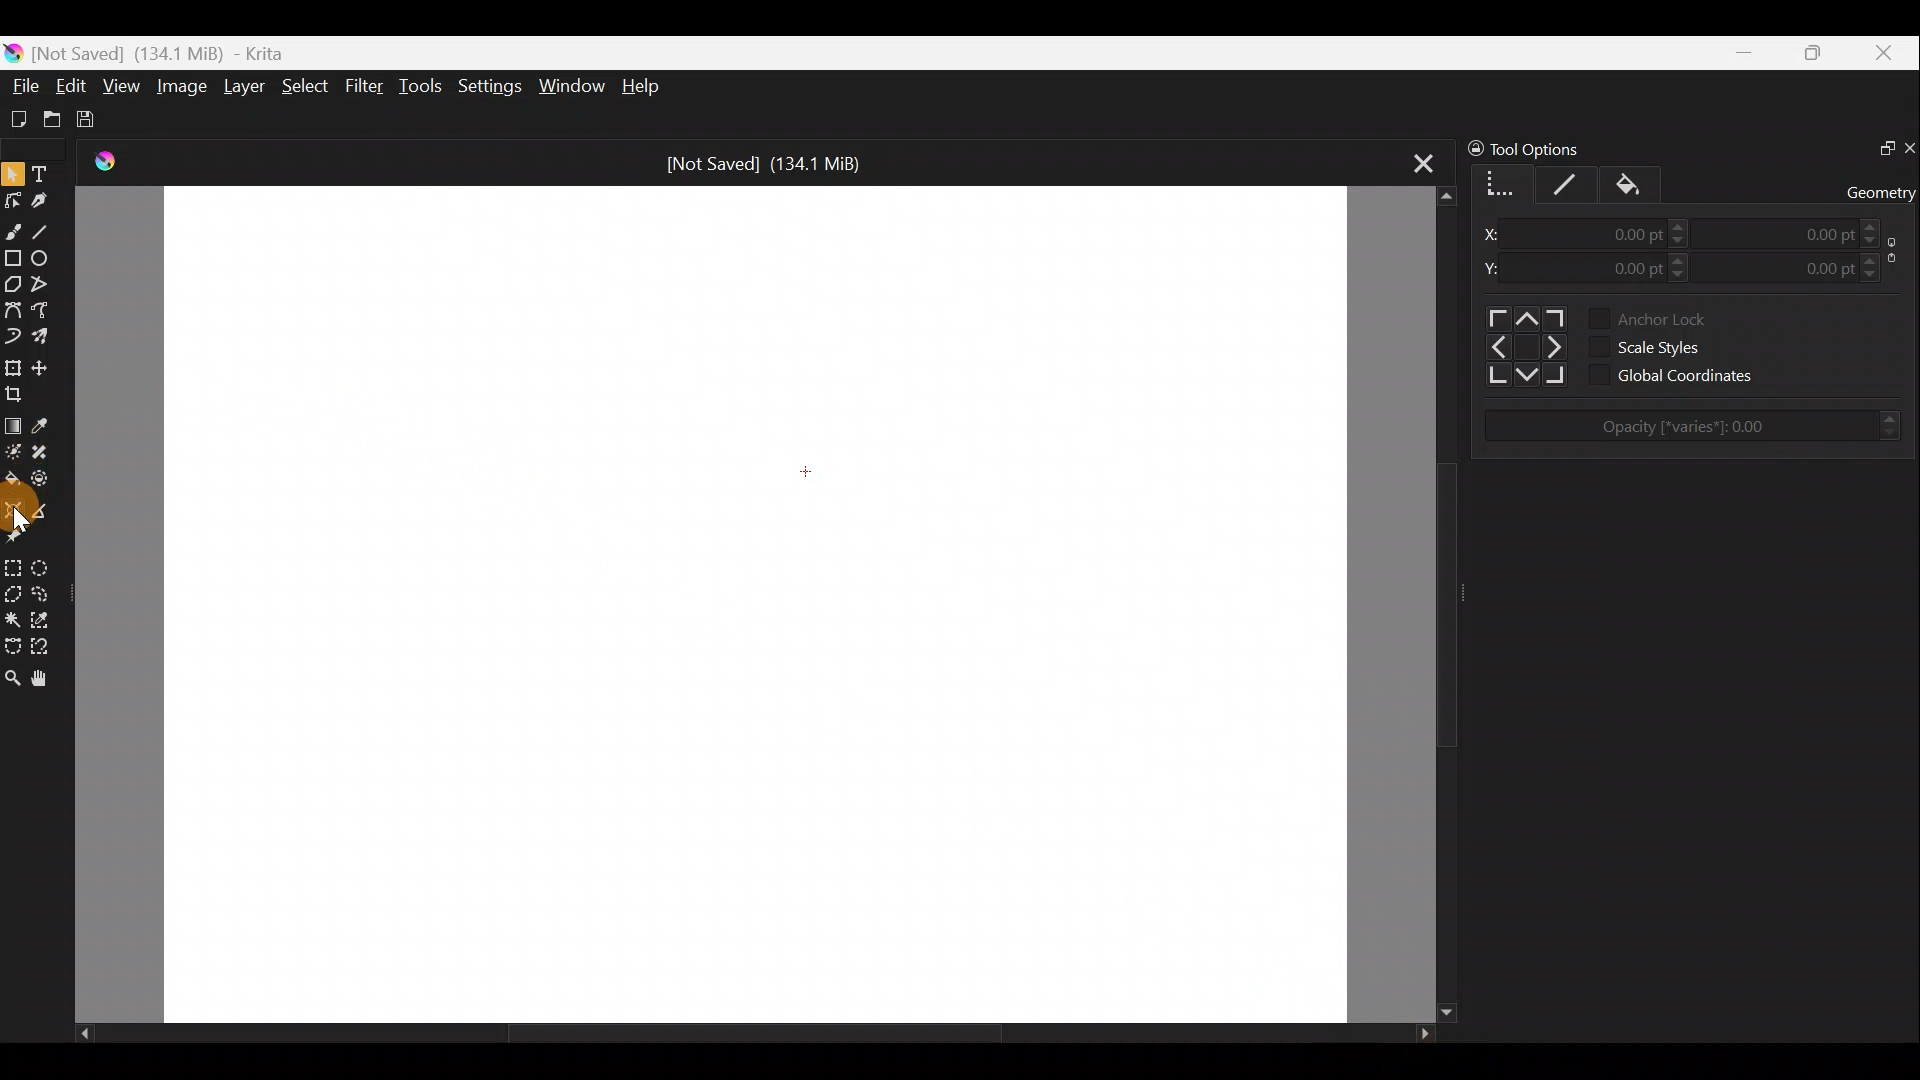 The height and width of the screenshot is (1080, 1920). I want to click on 0.00pt, so click(1810, 228).